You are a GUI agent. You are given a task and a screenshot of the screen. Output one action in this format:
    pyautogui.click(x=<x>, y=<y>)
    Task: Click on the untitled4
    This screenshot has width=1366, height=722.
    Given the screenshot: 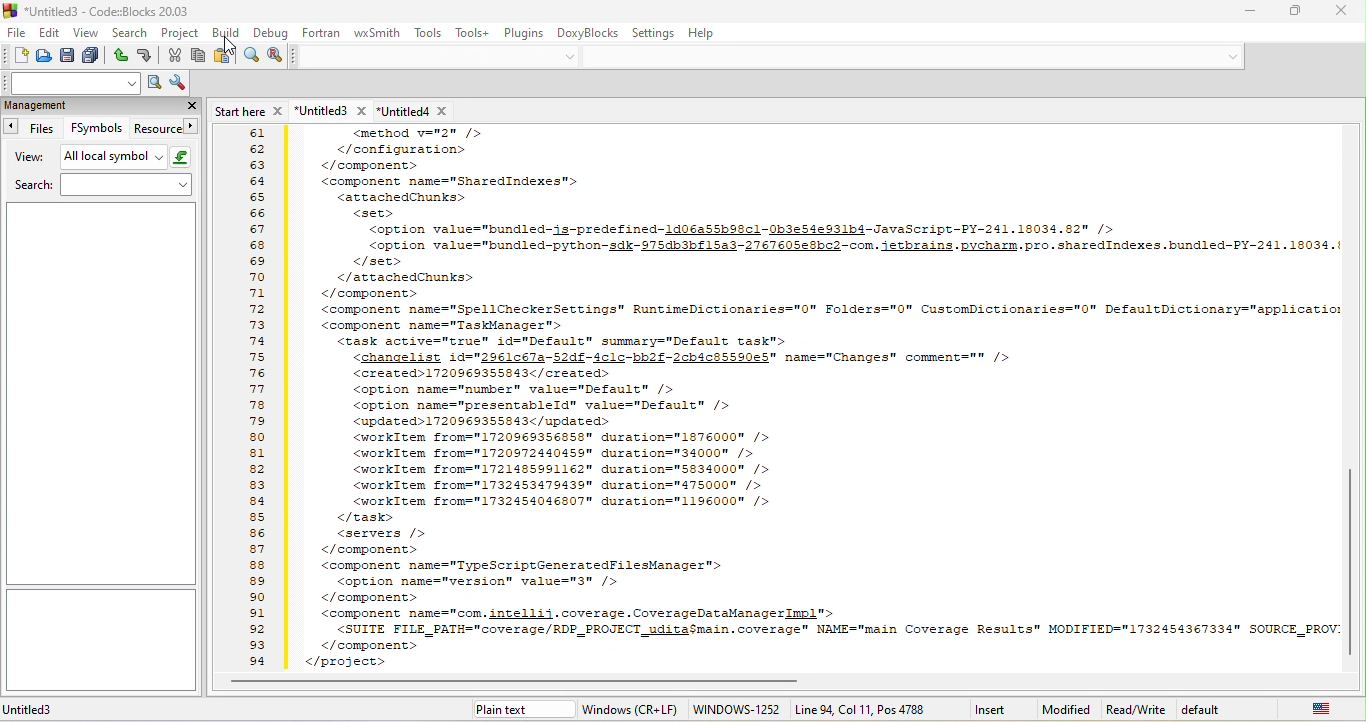 What is the action you would take?
    pyautogui.click(x=423, y=111)
    